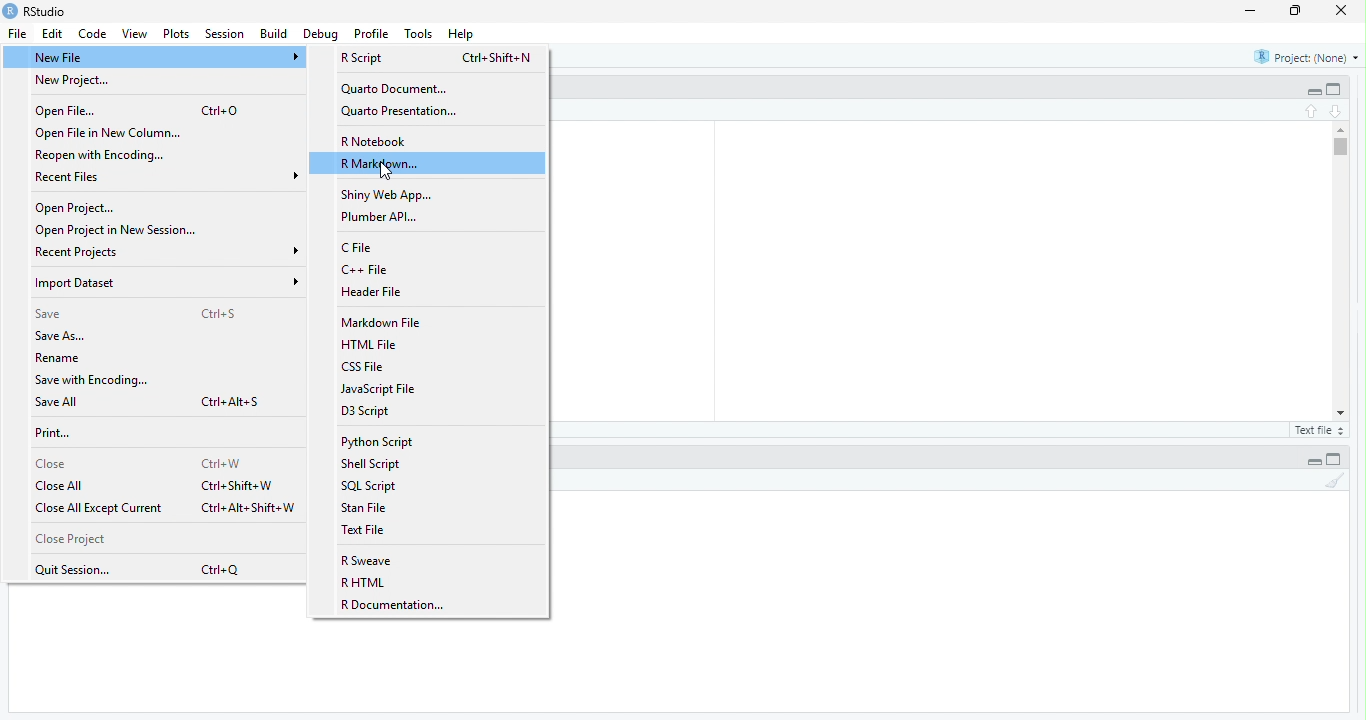  I want to click on Save with Encoding..., so click(92, 380).